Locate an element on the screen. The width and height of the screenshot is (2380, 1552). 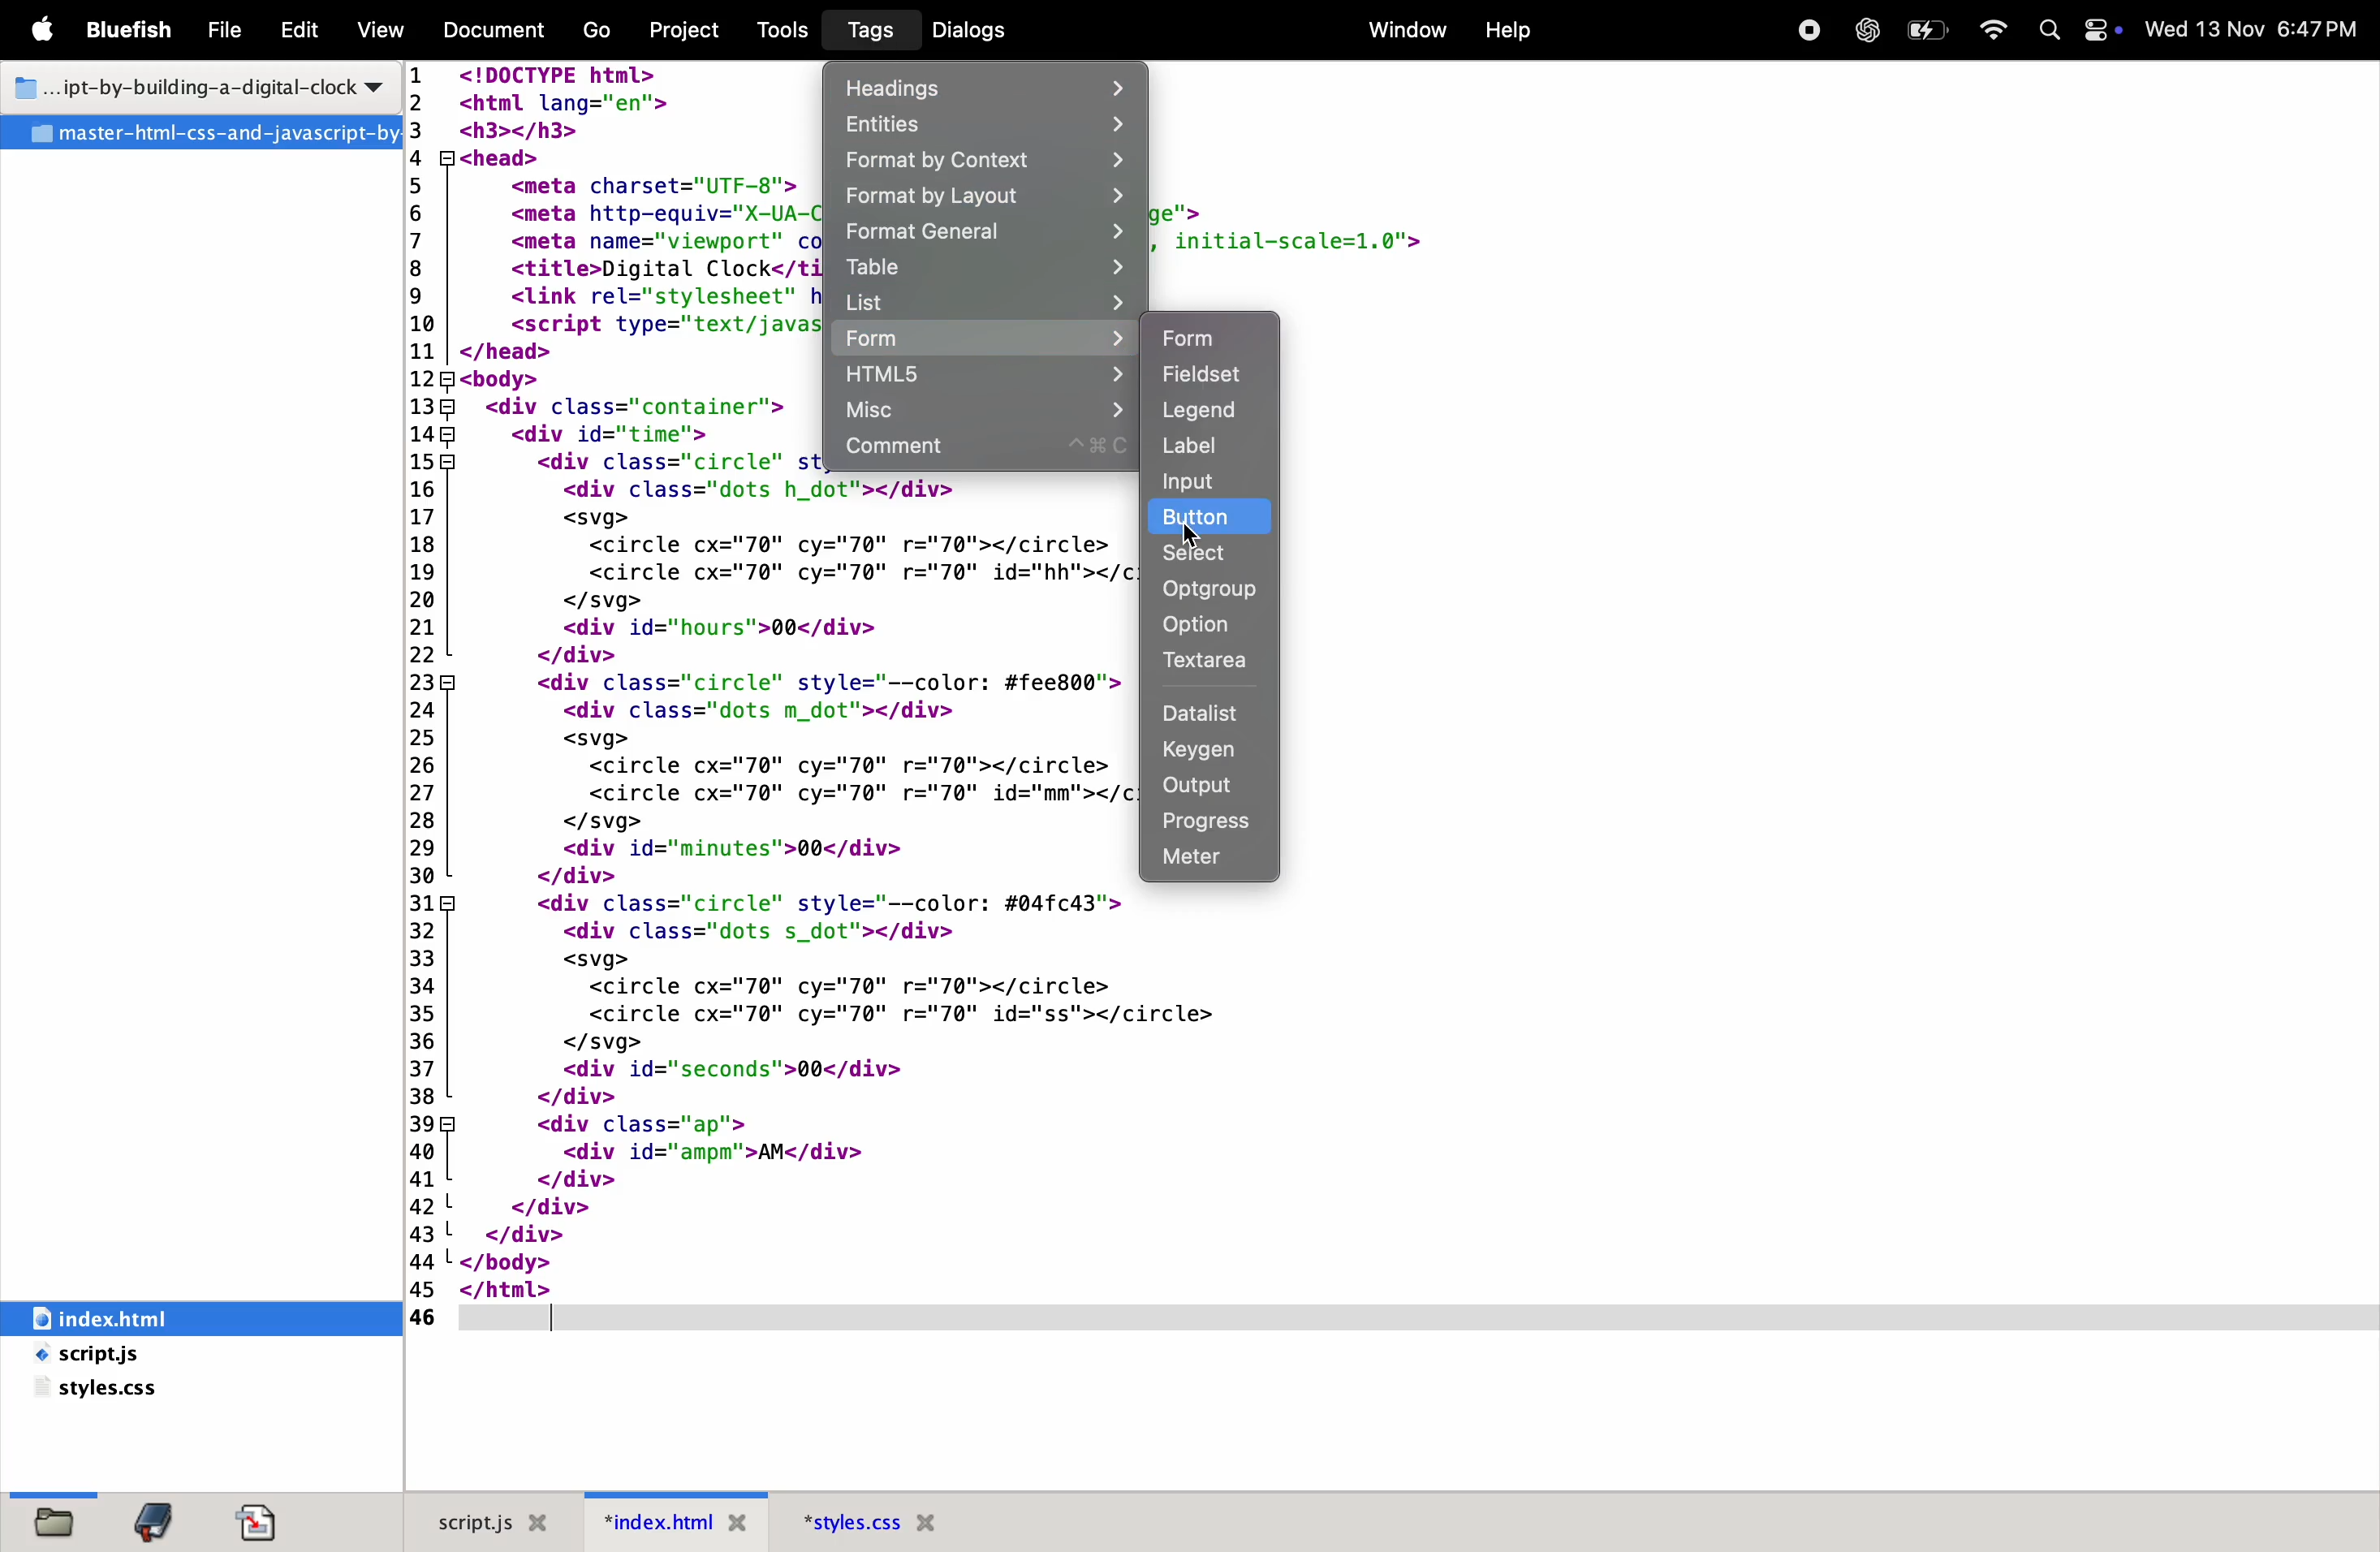
comment is located at coordinates (991, 450).